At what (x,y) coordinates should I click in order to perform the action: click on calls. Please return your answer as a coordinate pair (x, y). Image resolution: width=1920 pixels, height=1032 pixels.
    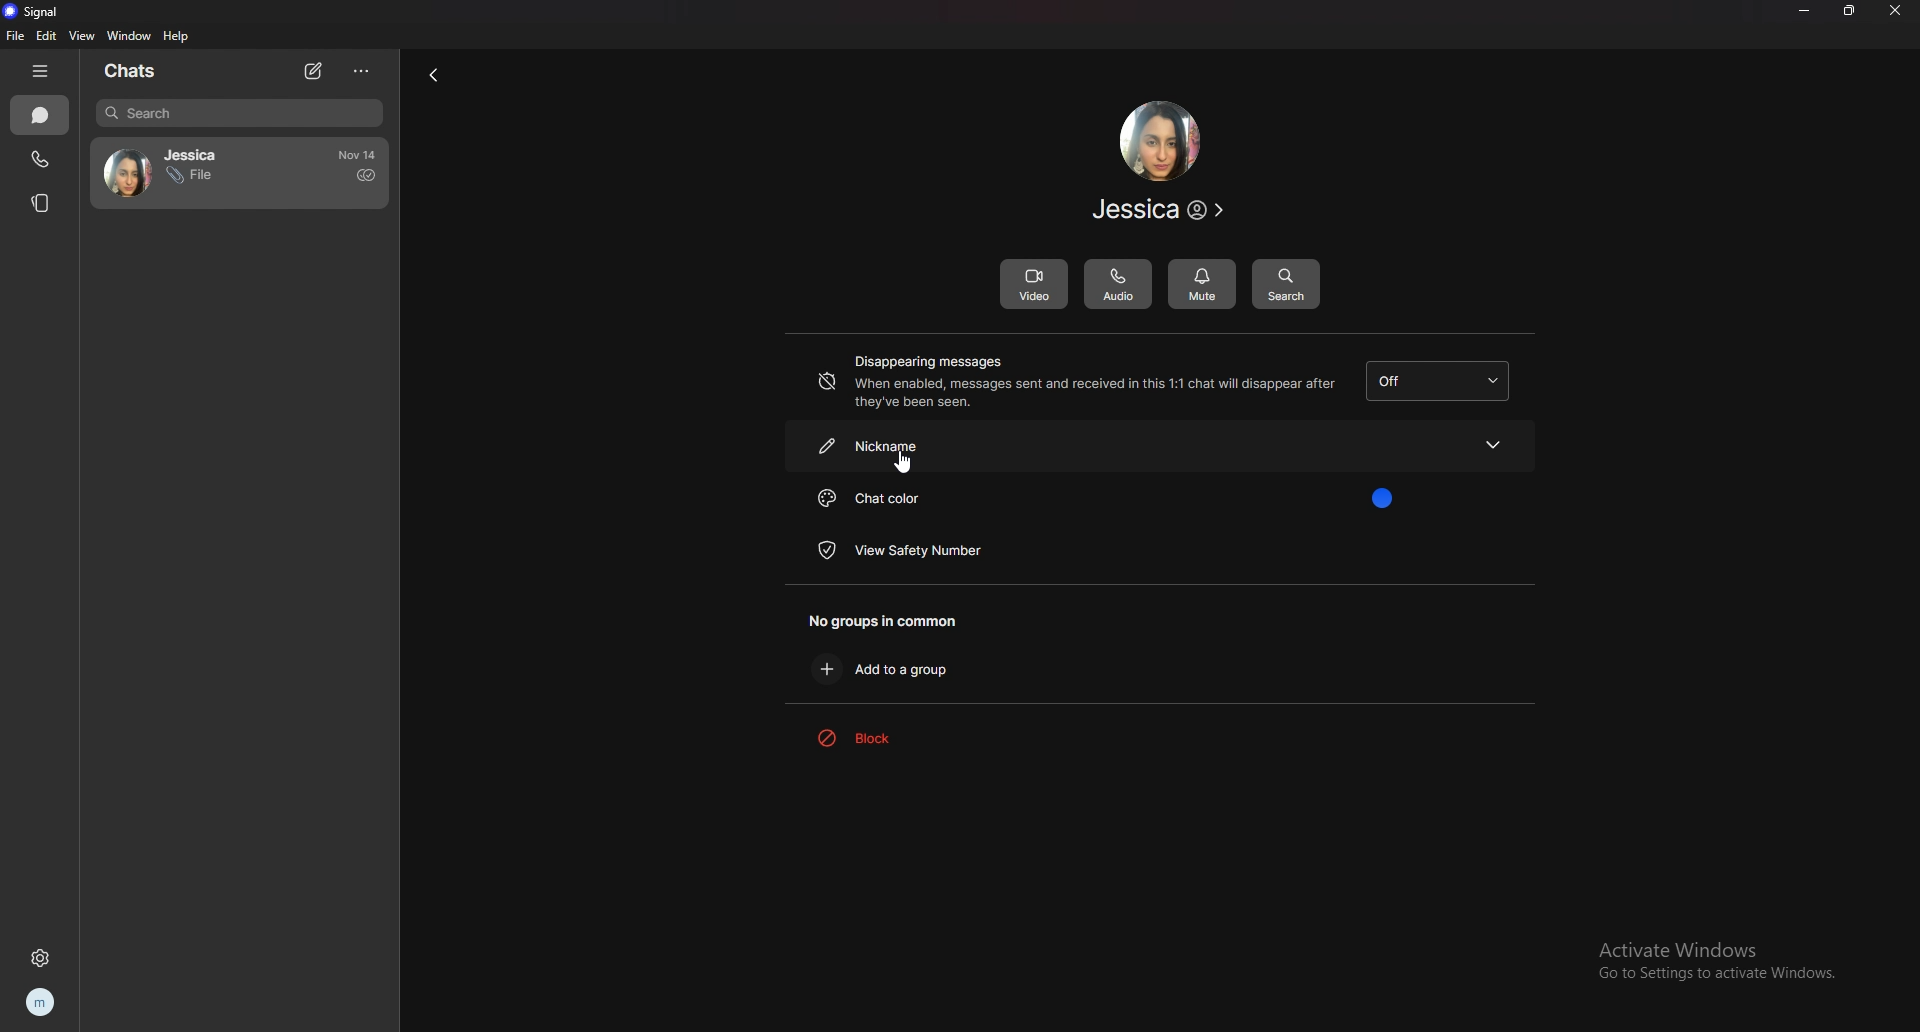
    Looking at the image, I should click on (43, 156).